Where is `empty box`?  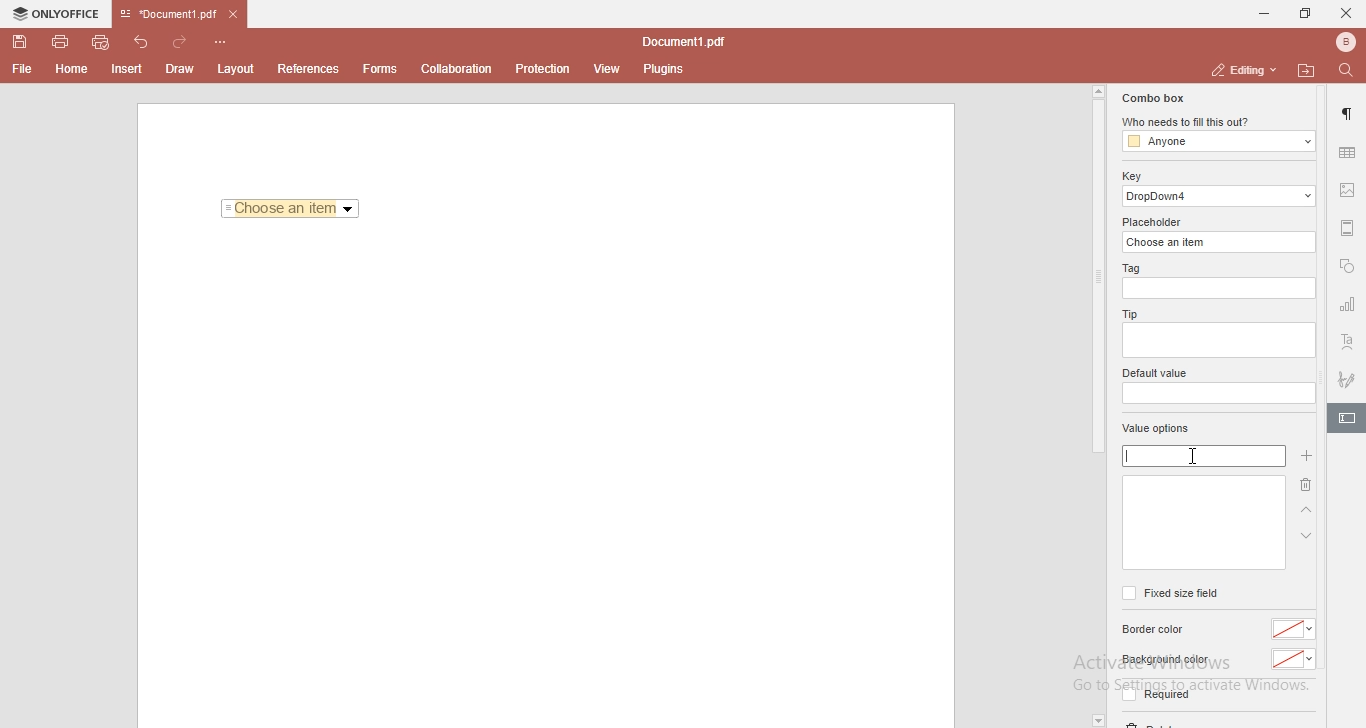
empty box is located at coordinates (1202, 456).